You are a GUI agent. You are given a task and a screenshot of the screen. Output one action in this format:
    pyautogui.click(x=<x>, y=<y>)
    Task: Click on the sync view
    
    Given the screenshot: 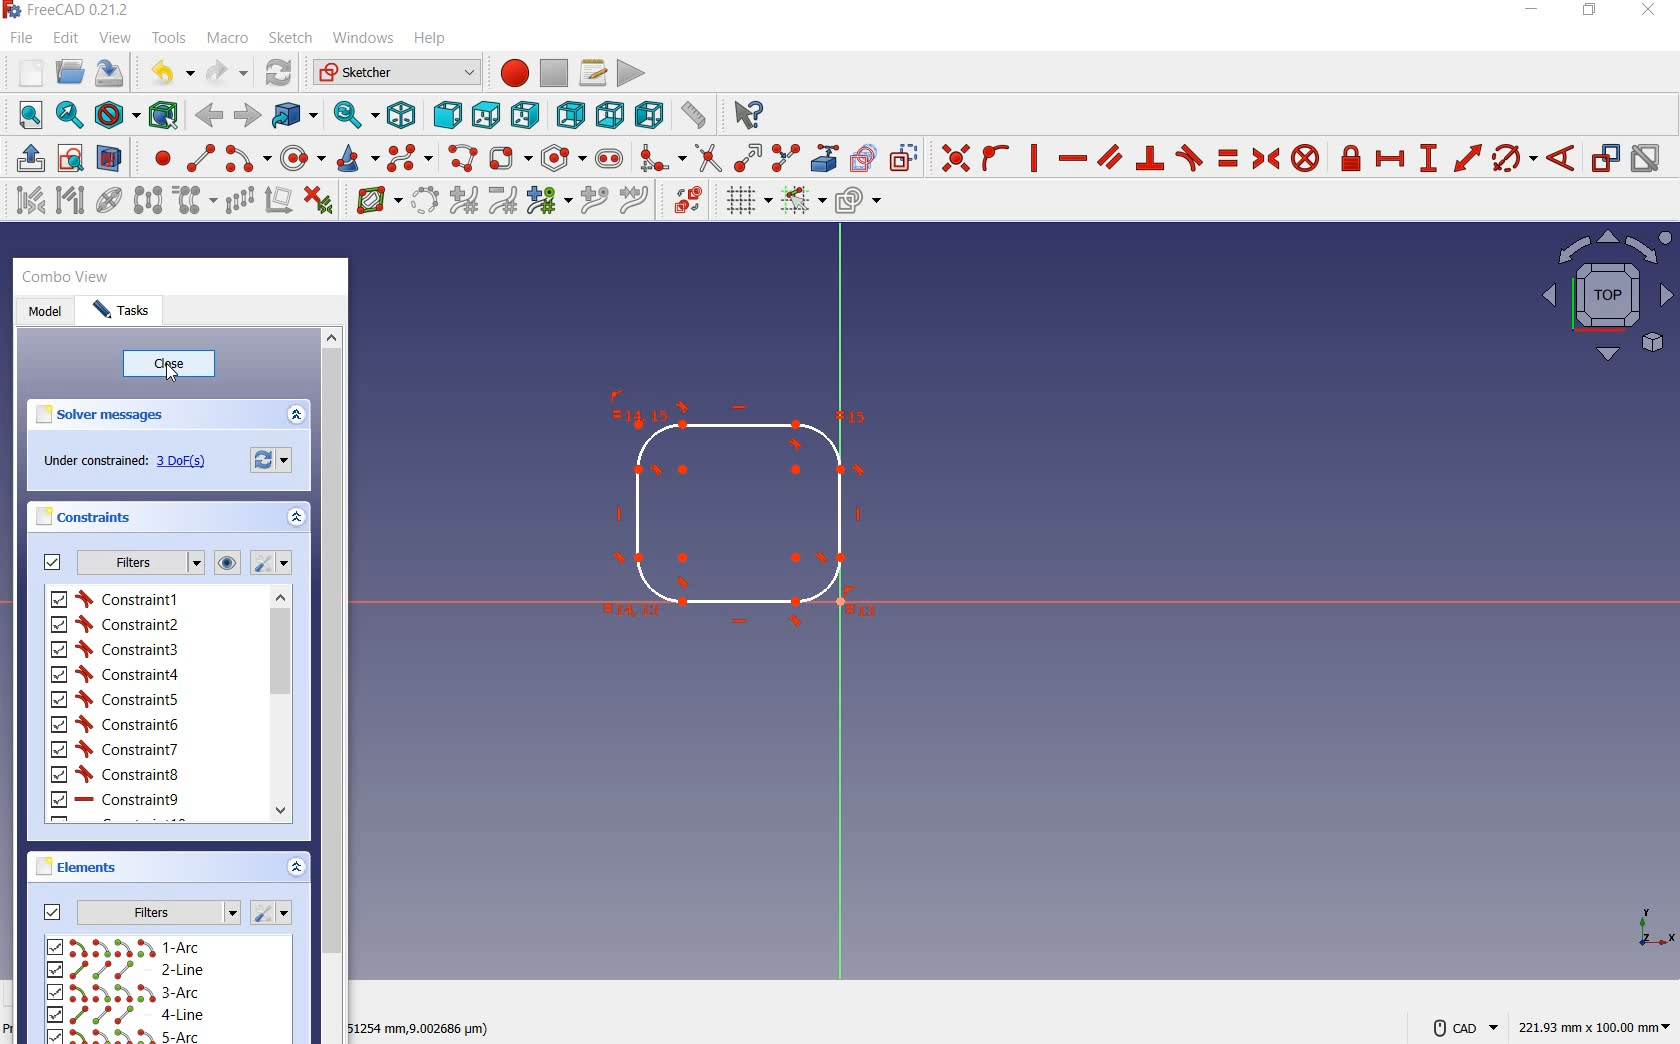 What is the action you would take?
    pyautogui.click(x=358, y=114)
    